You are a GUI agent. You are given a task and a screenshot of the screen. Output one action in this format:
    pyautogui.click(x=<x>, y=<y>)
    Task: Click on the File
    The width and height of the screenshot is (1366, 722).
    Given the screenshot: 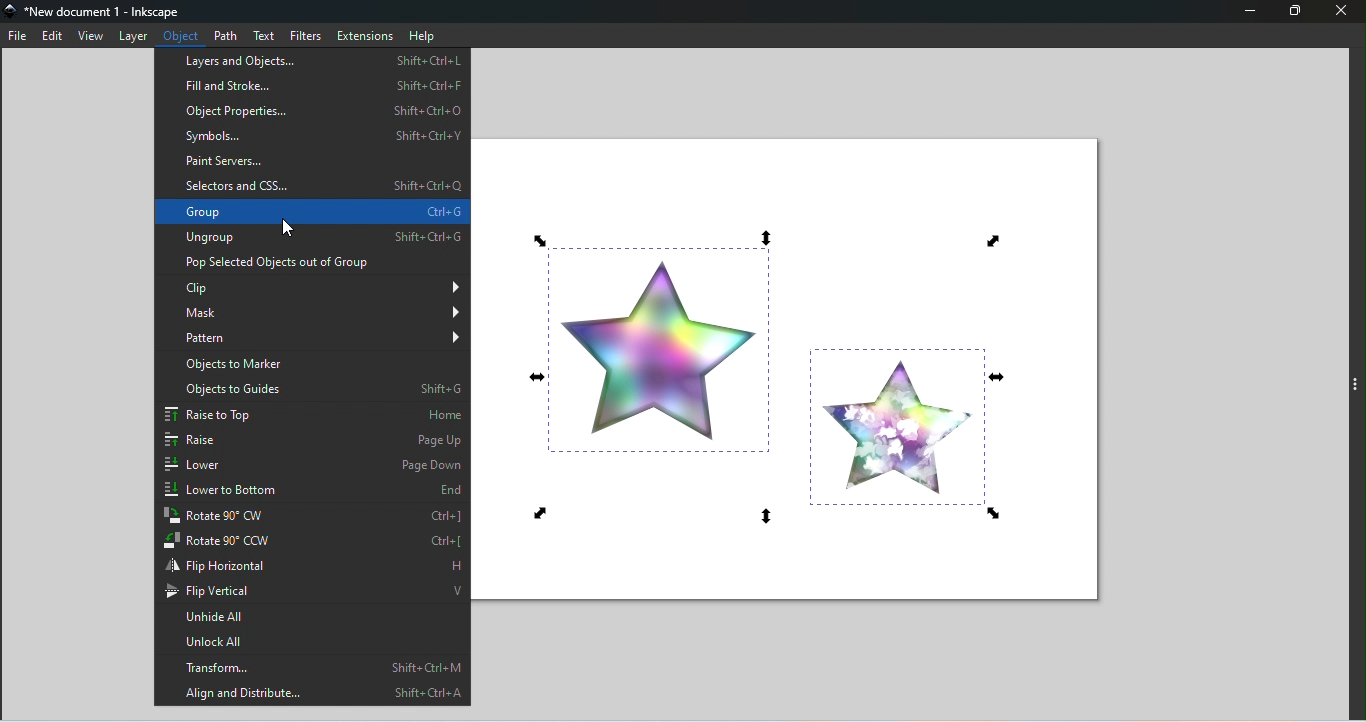 What is the action you would take?
    pyautogui.click(x=17, y=37)
    